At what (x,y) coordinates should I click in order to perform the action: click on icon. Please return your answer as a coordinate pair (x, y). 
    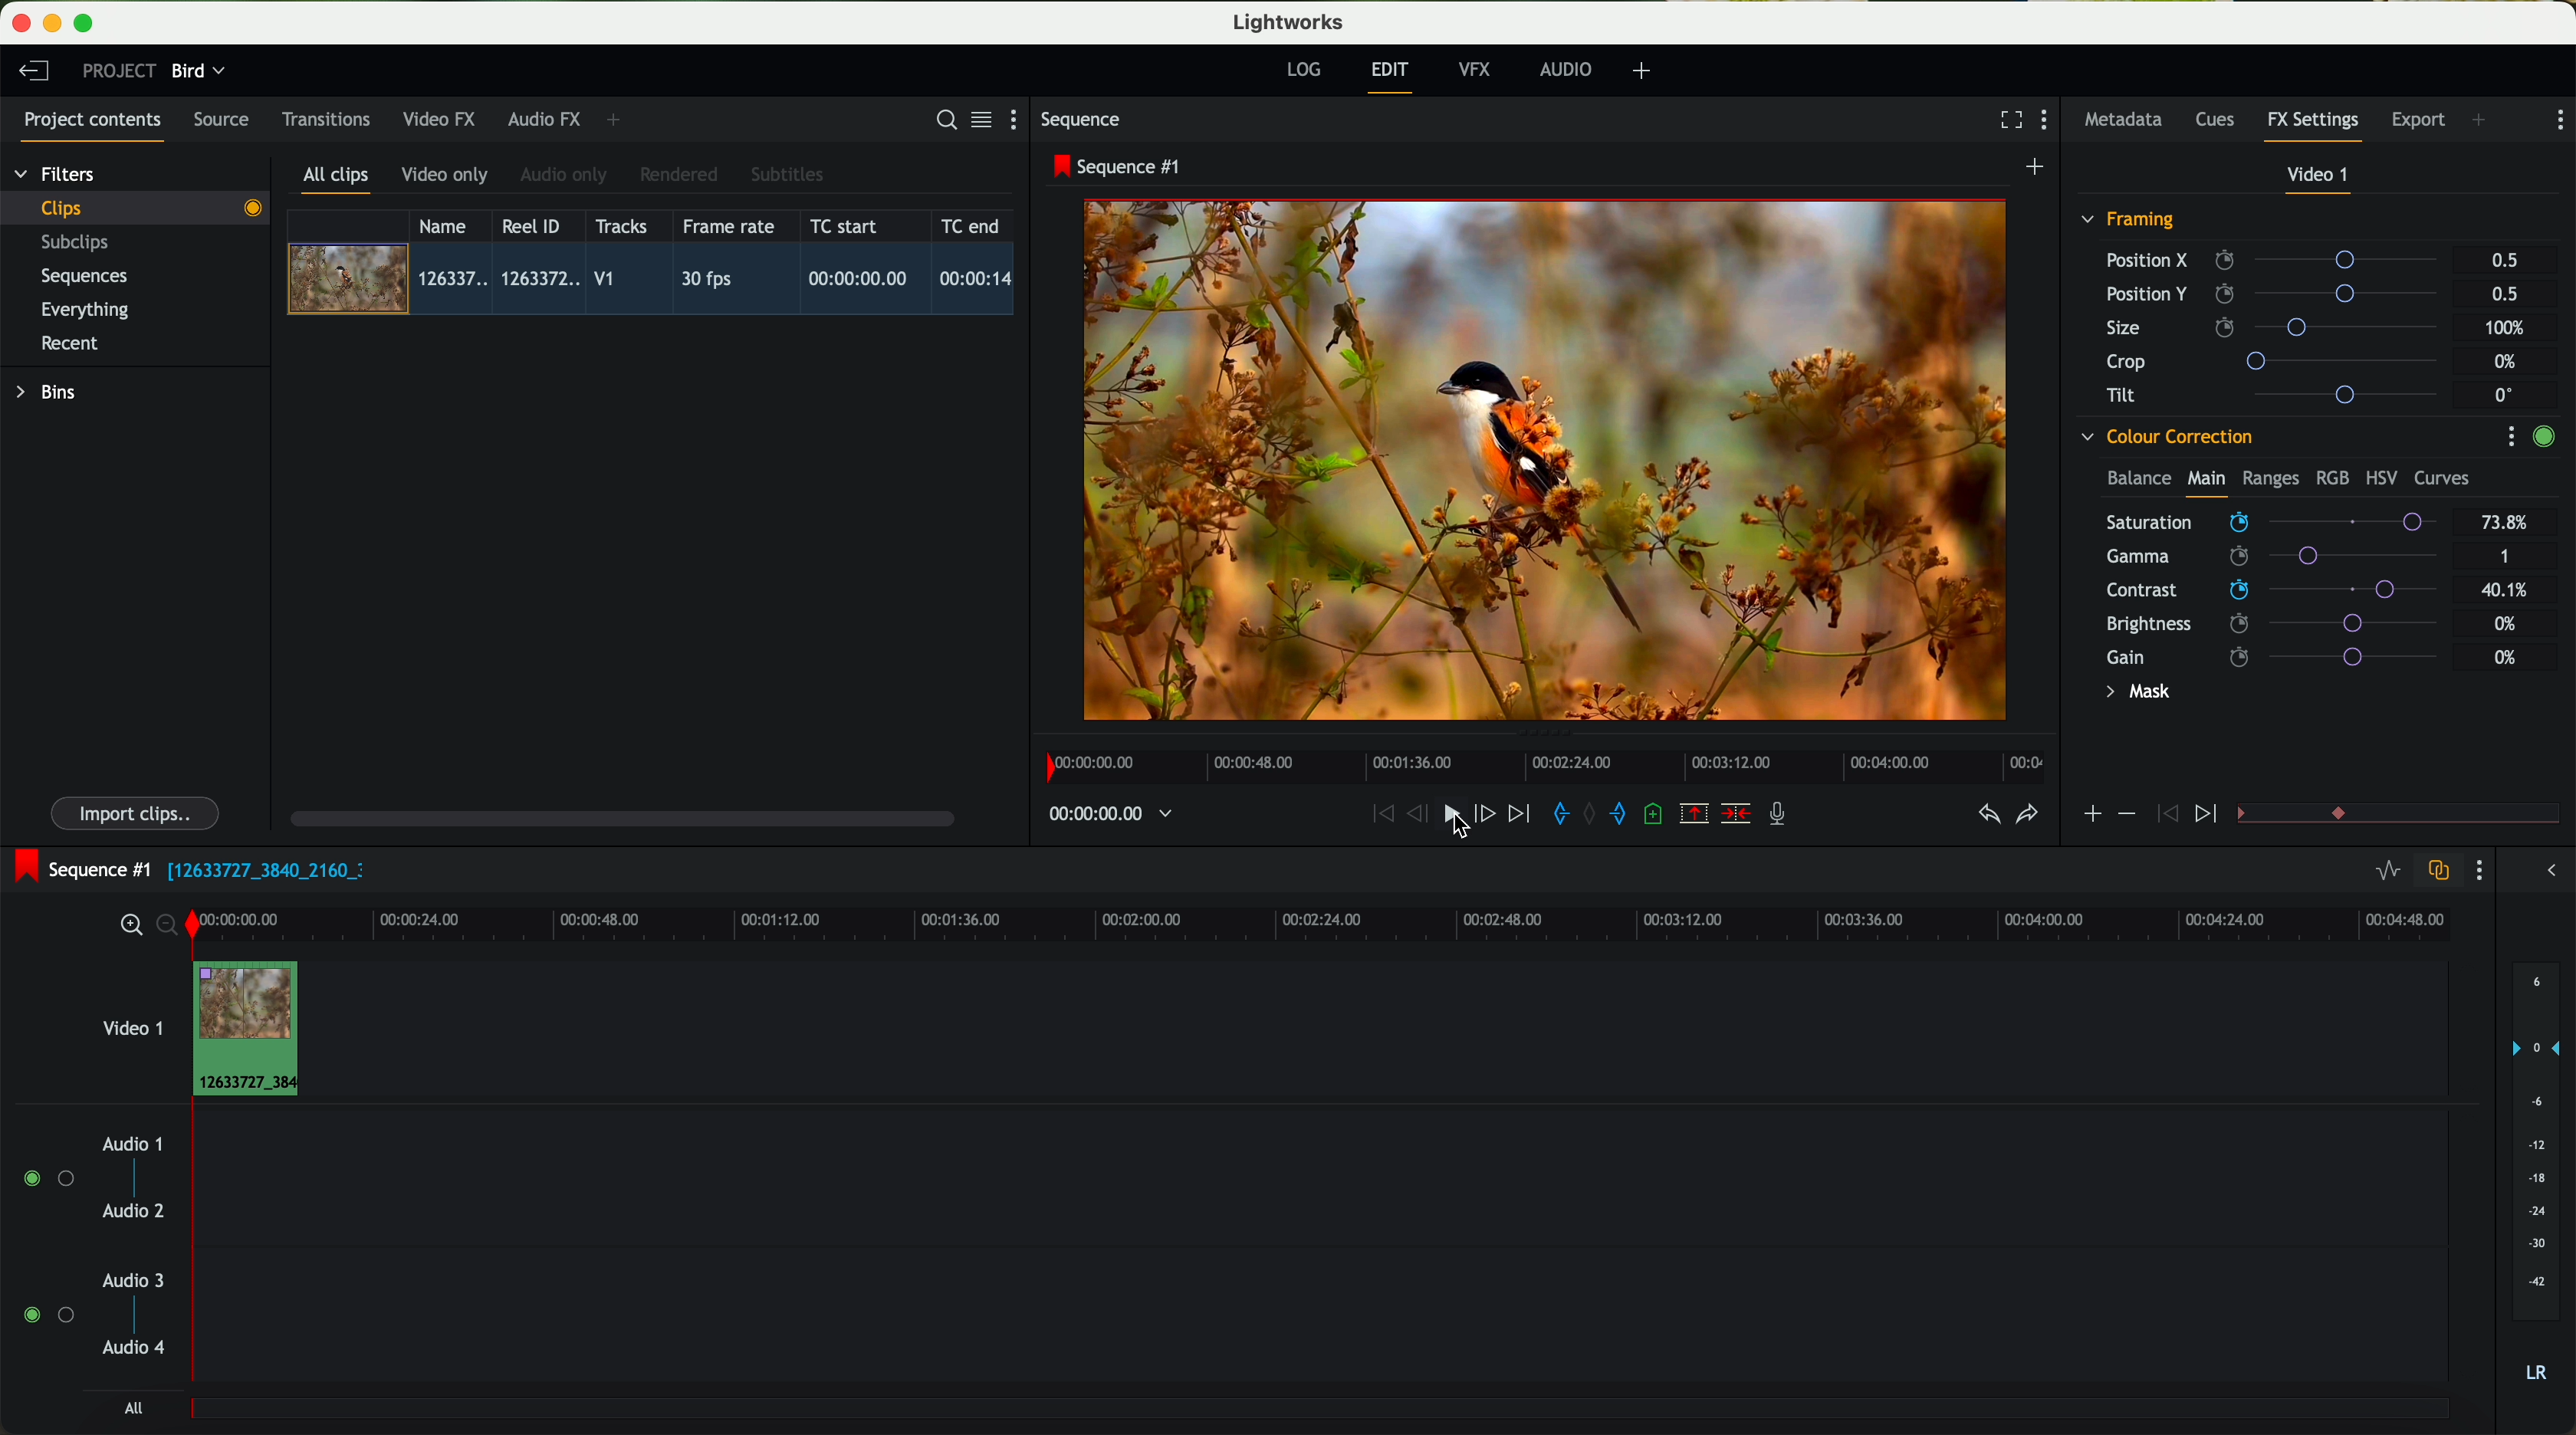
    Looking at the image, I should click on (2209, 815).